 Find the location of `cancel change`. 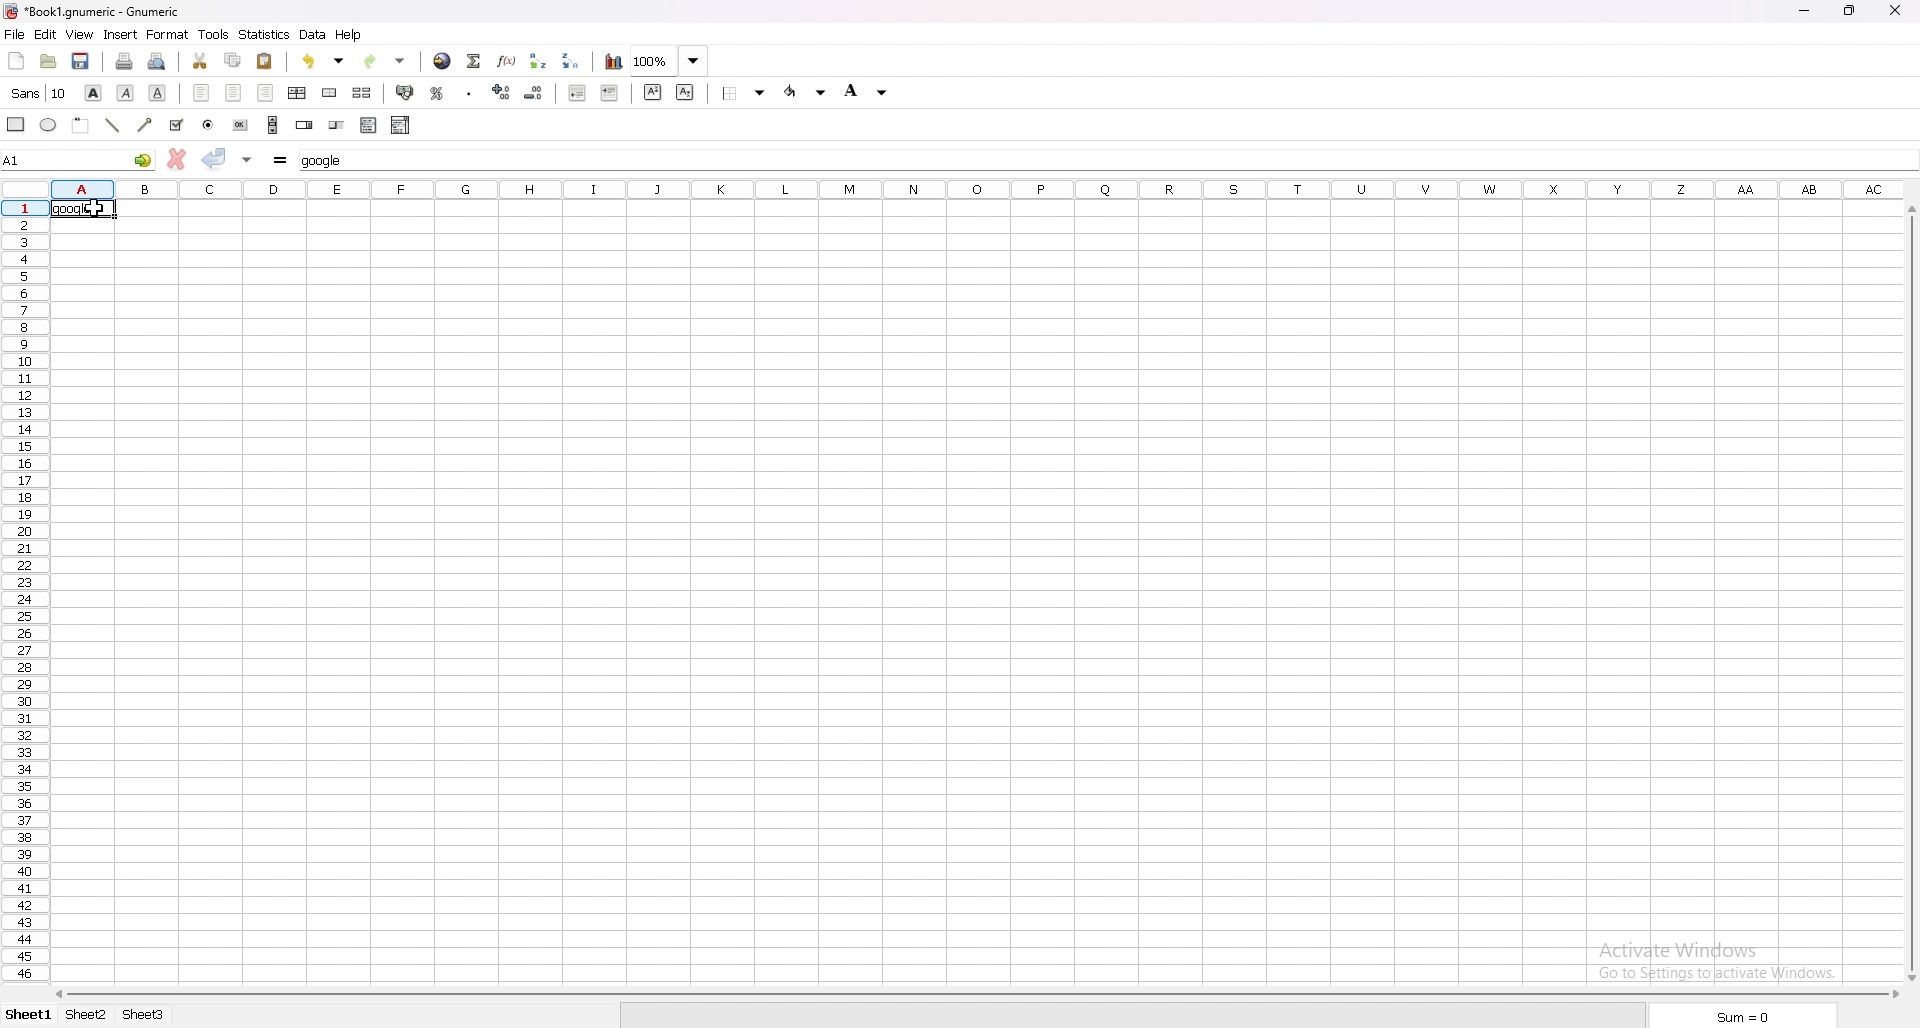

cancel change is located at coordinates (177, 159).